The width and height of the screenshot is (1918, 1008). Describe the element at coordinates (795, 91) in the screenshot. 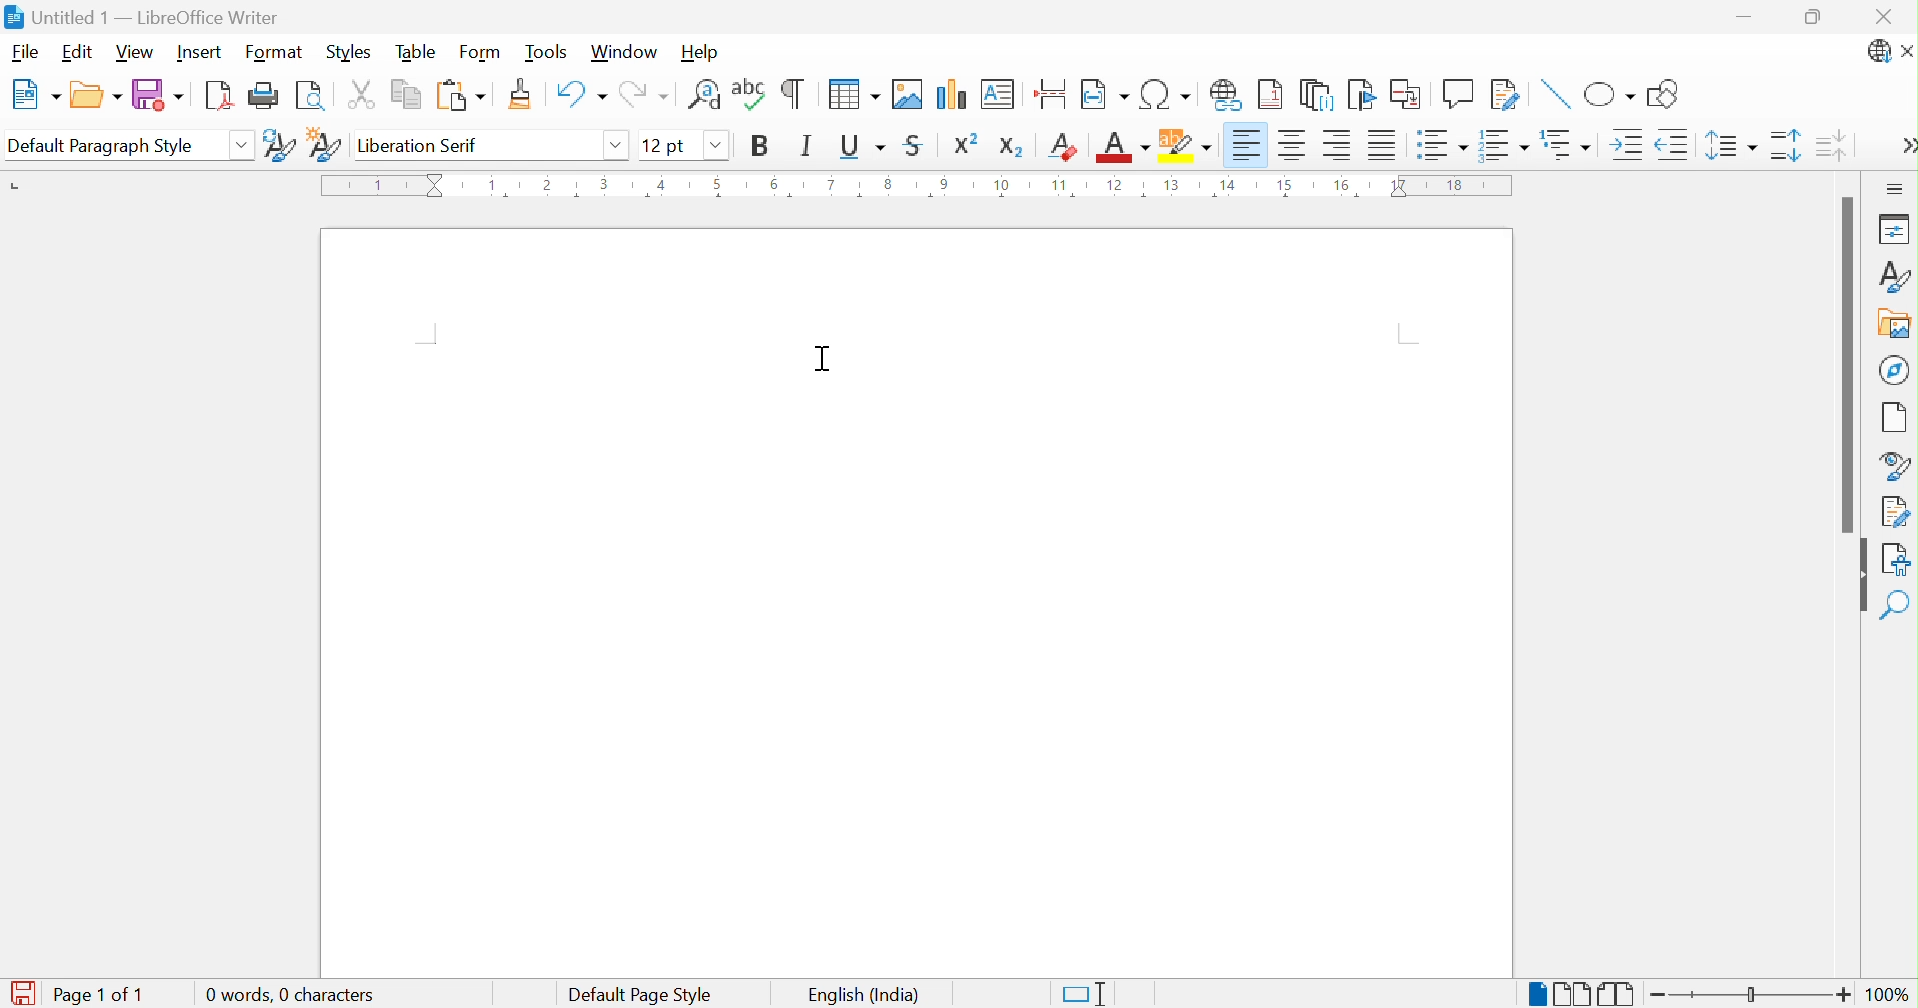

I see `Toggle formatting marks` at that location.